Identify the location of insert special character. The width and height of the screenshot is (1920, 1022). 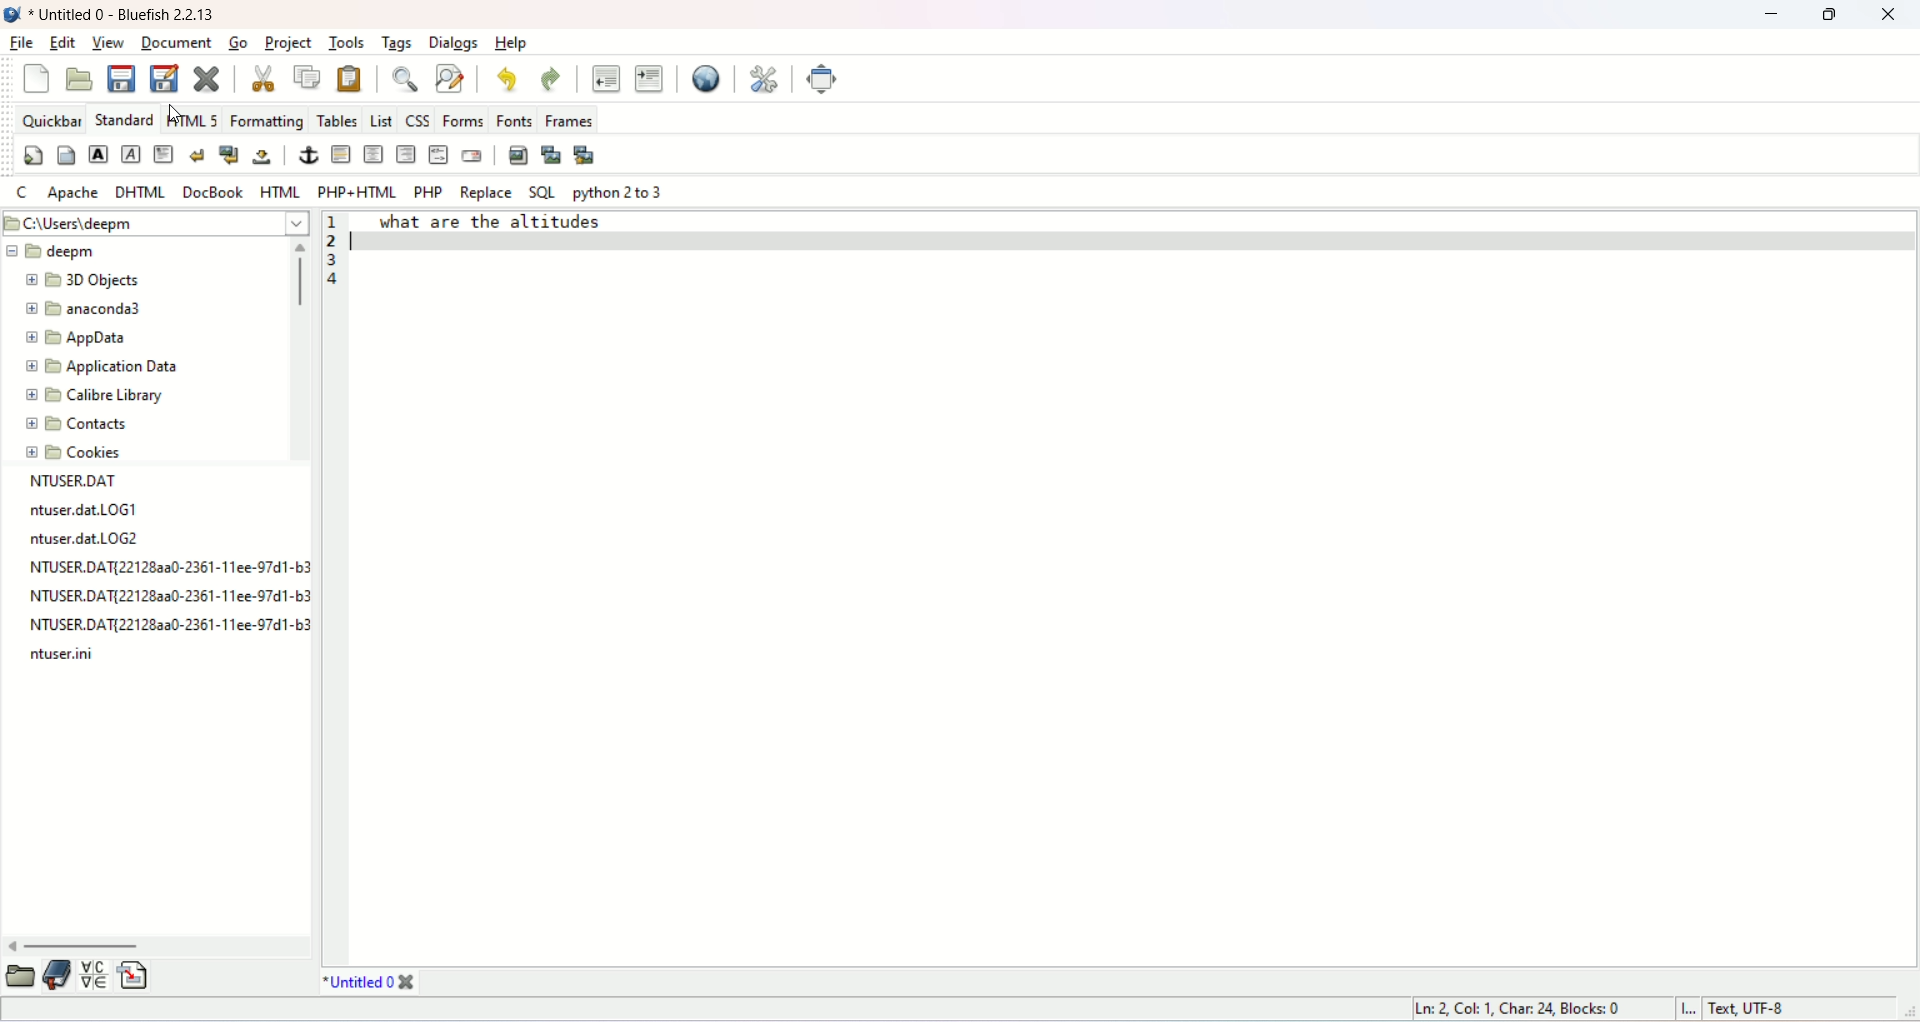
(94, 972).